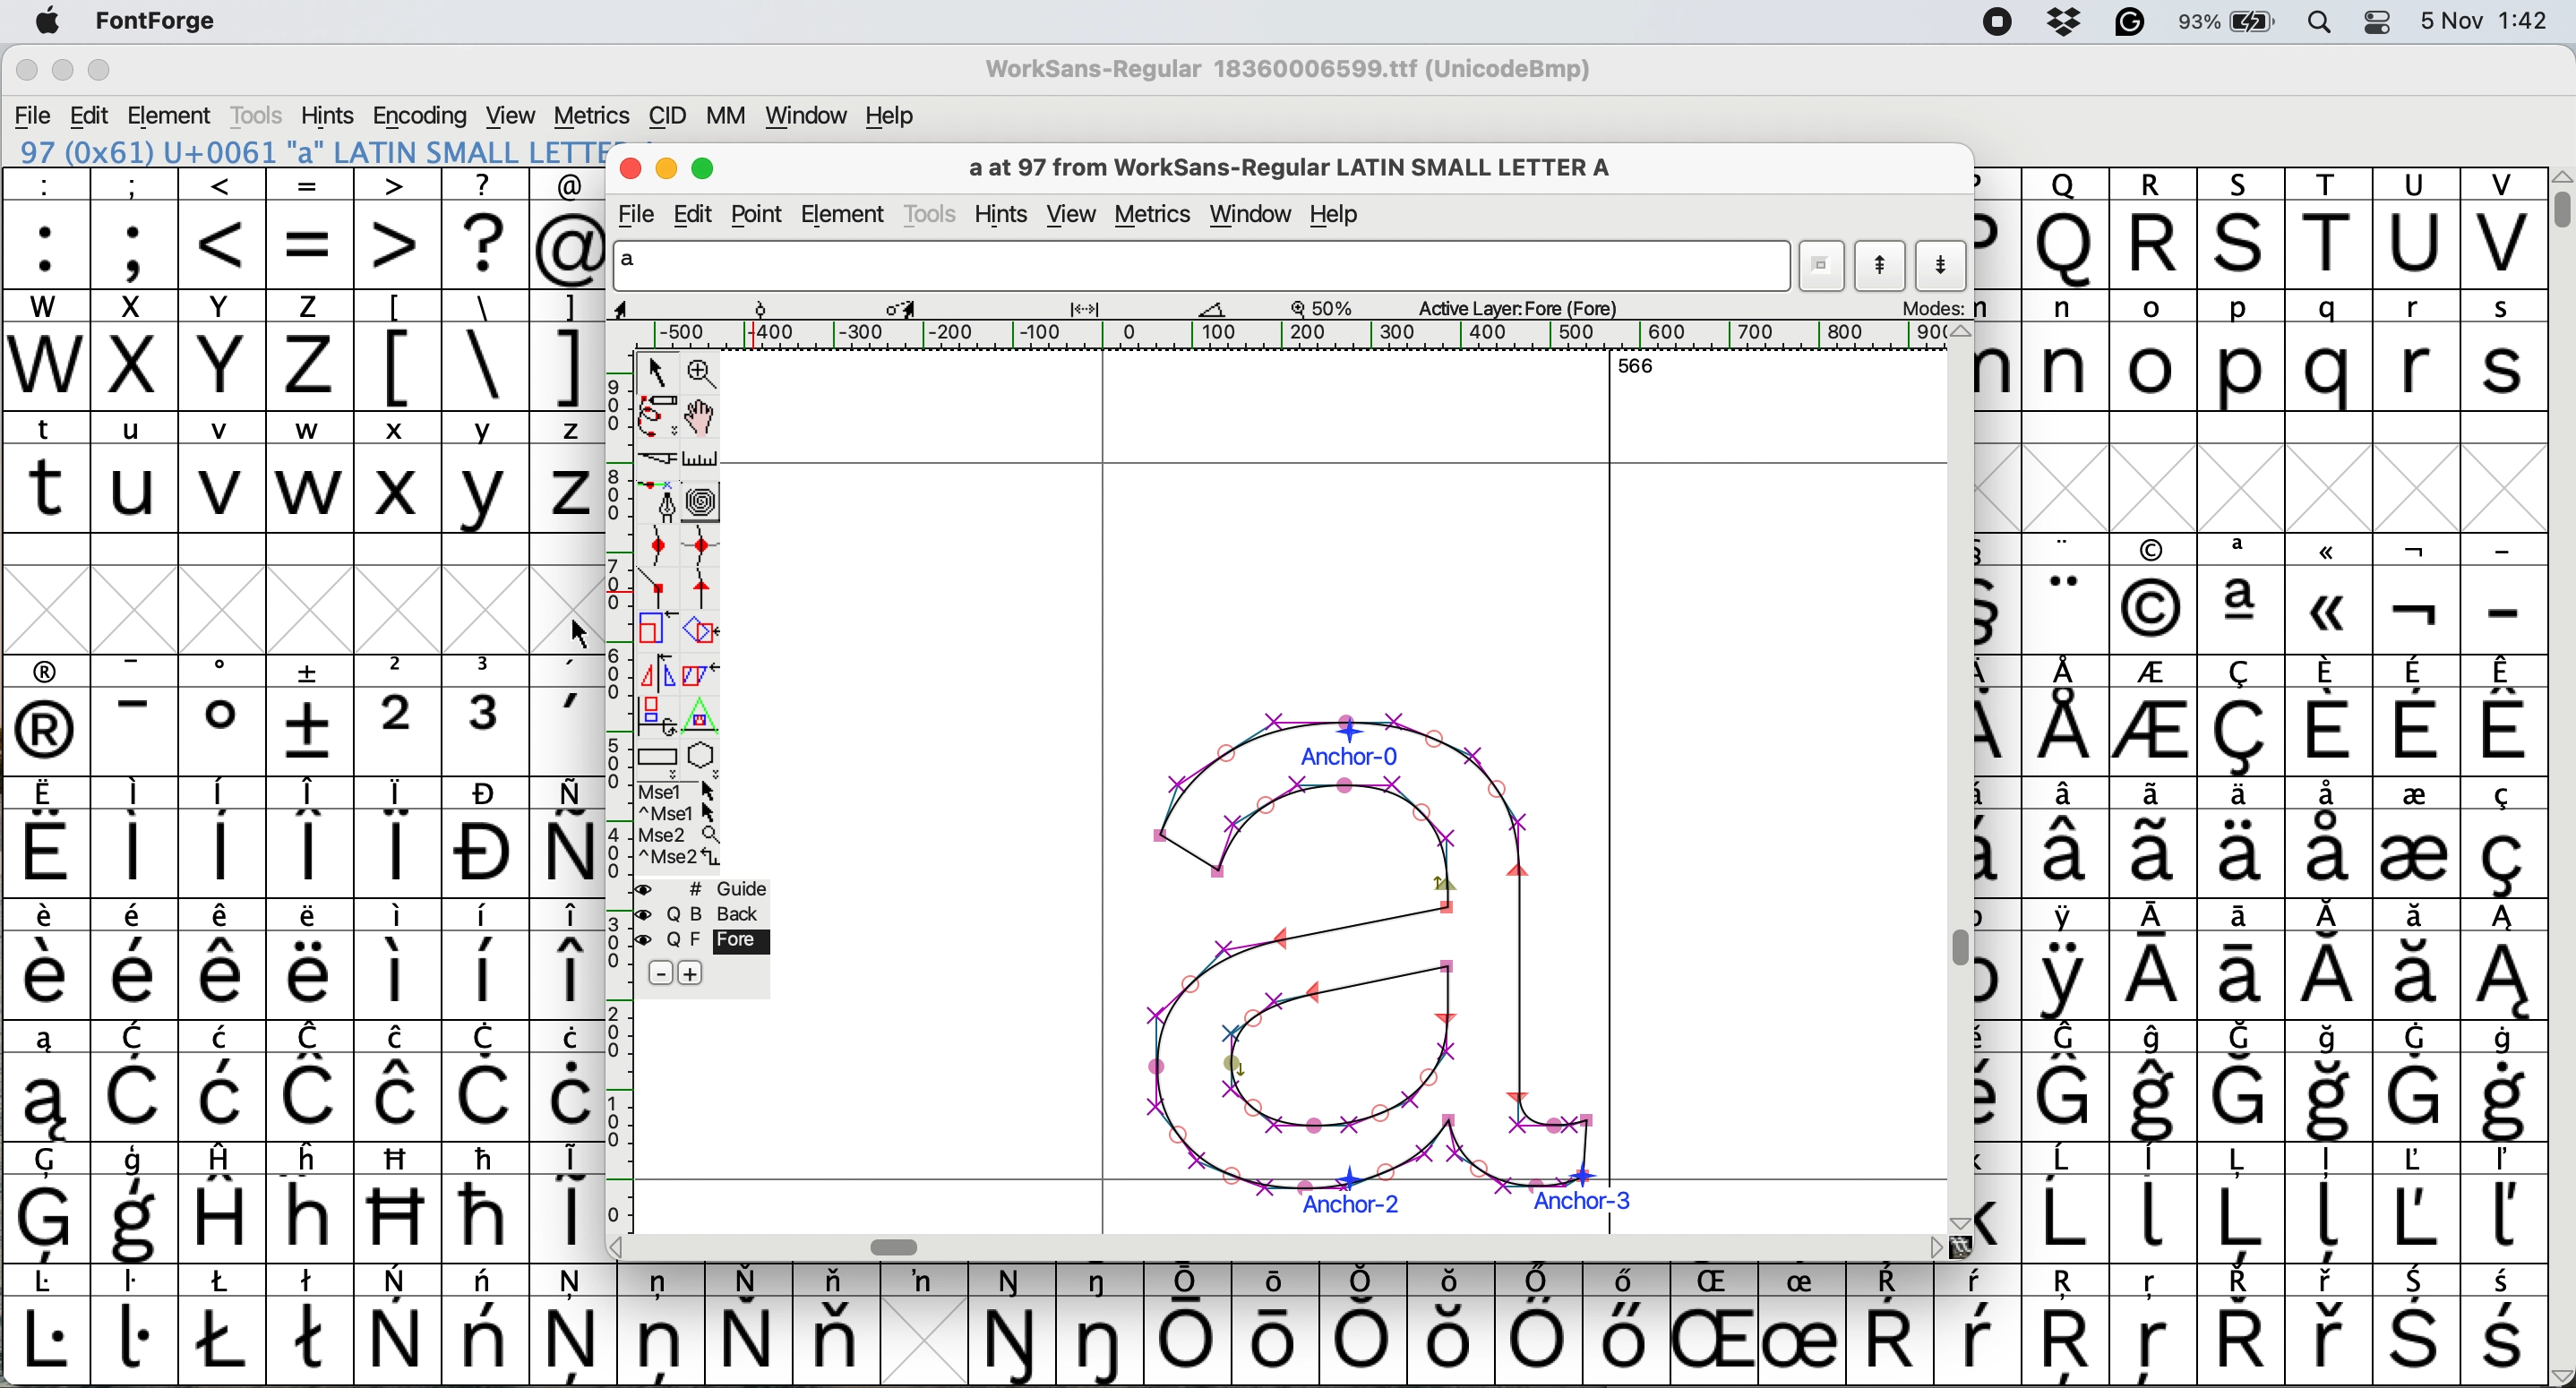  Describe the element at coordinates (654, 414) in the screenshot. I see `draw freehand curve` at that location.